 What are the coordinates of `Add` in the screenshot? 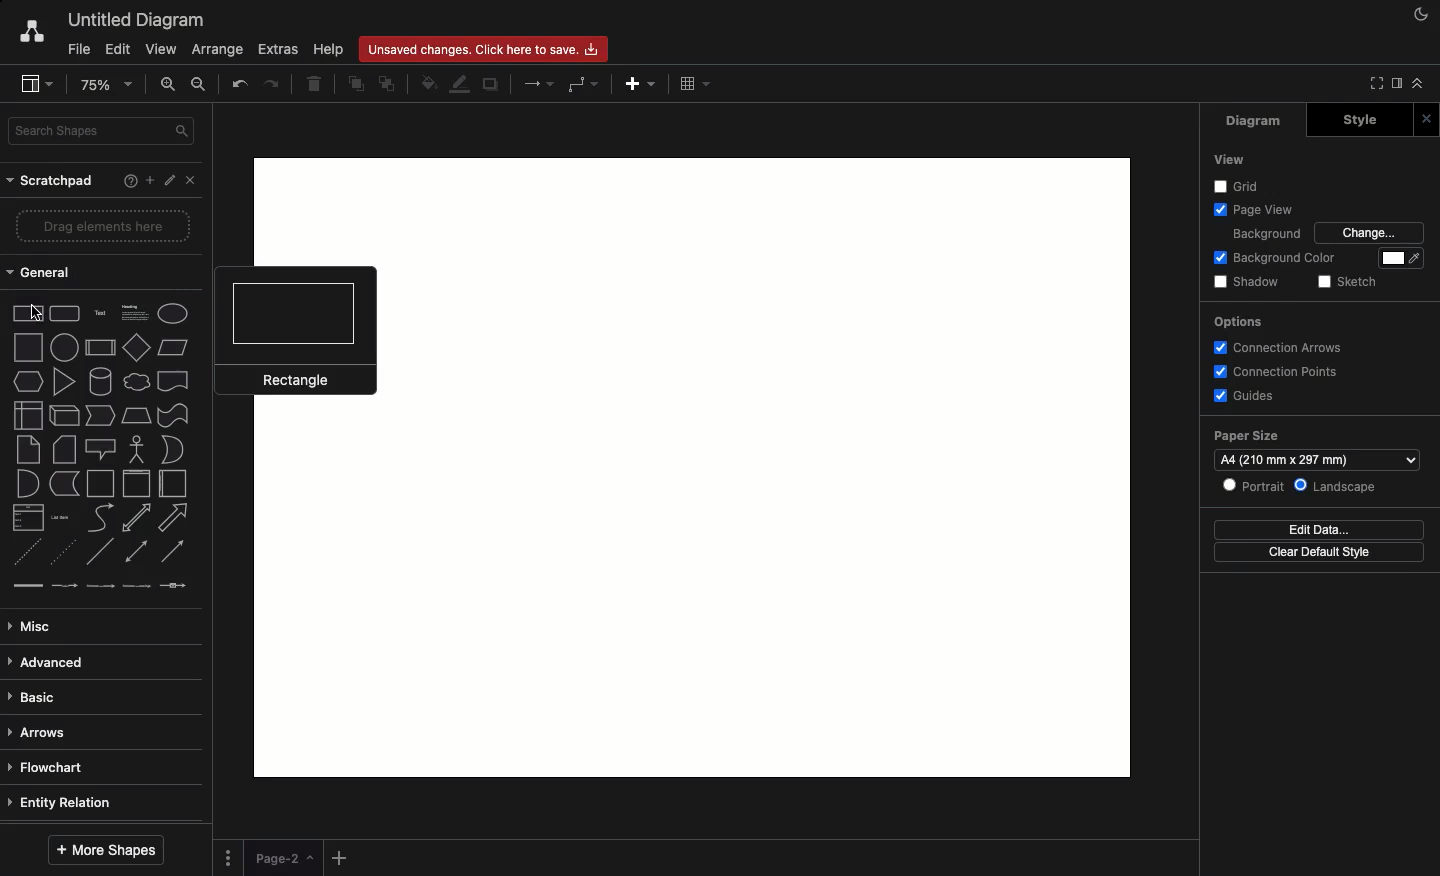 It's located at (643, 85).